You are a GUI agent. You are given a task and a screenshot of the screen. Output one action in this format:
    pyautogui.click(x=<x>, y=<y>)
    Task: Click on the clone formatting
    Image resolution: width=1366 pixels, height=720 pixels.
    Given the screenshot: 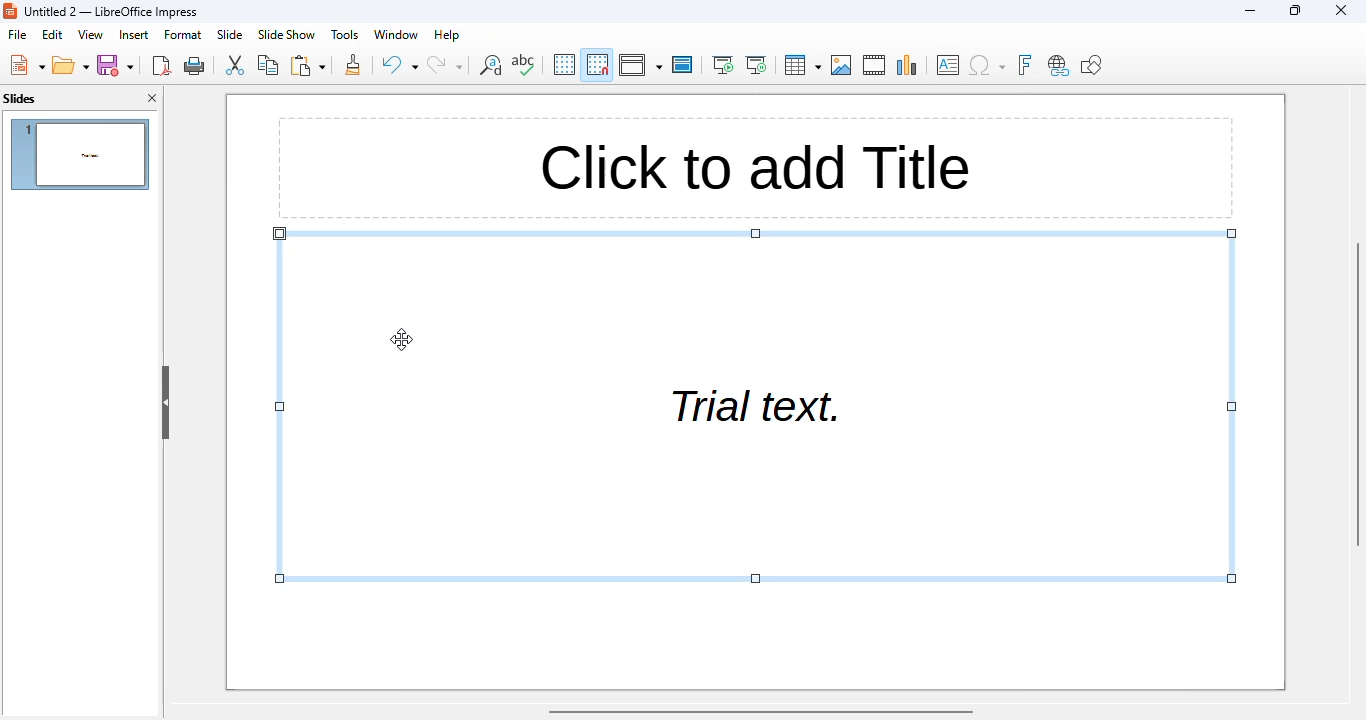 What is the action you would take?
    pyautogui.click(x=353, y=64)
    